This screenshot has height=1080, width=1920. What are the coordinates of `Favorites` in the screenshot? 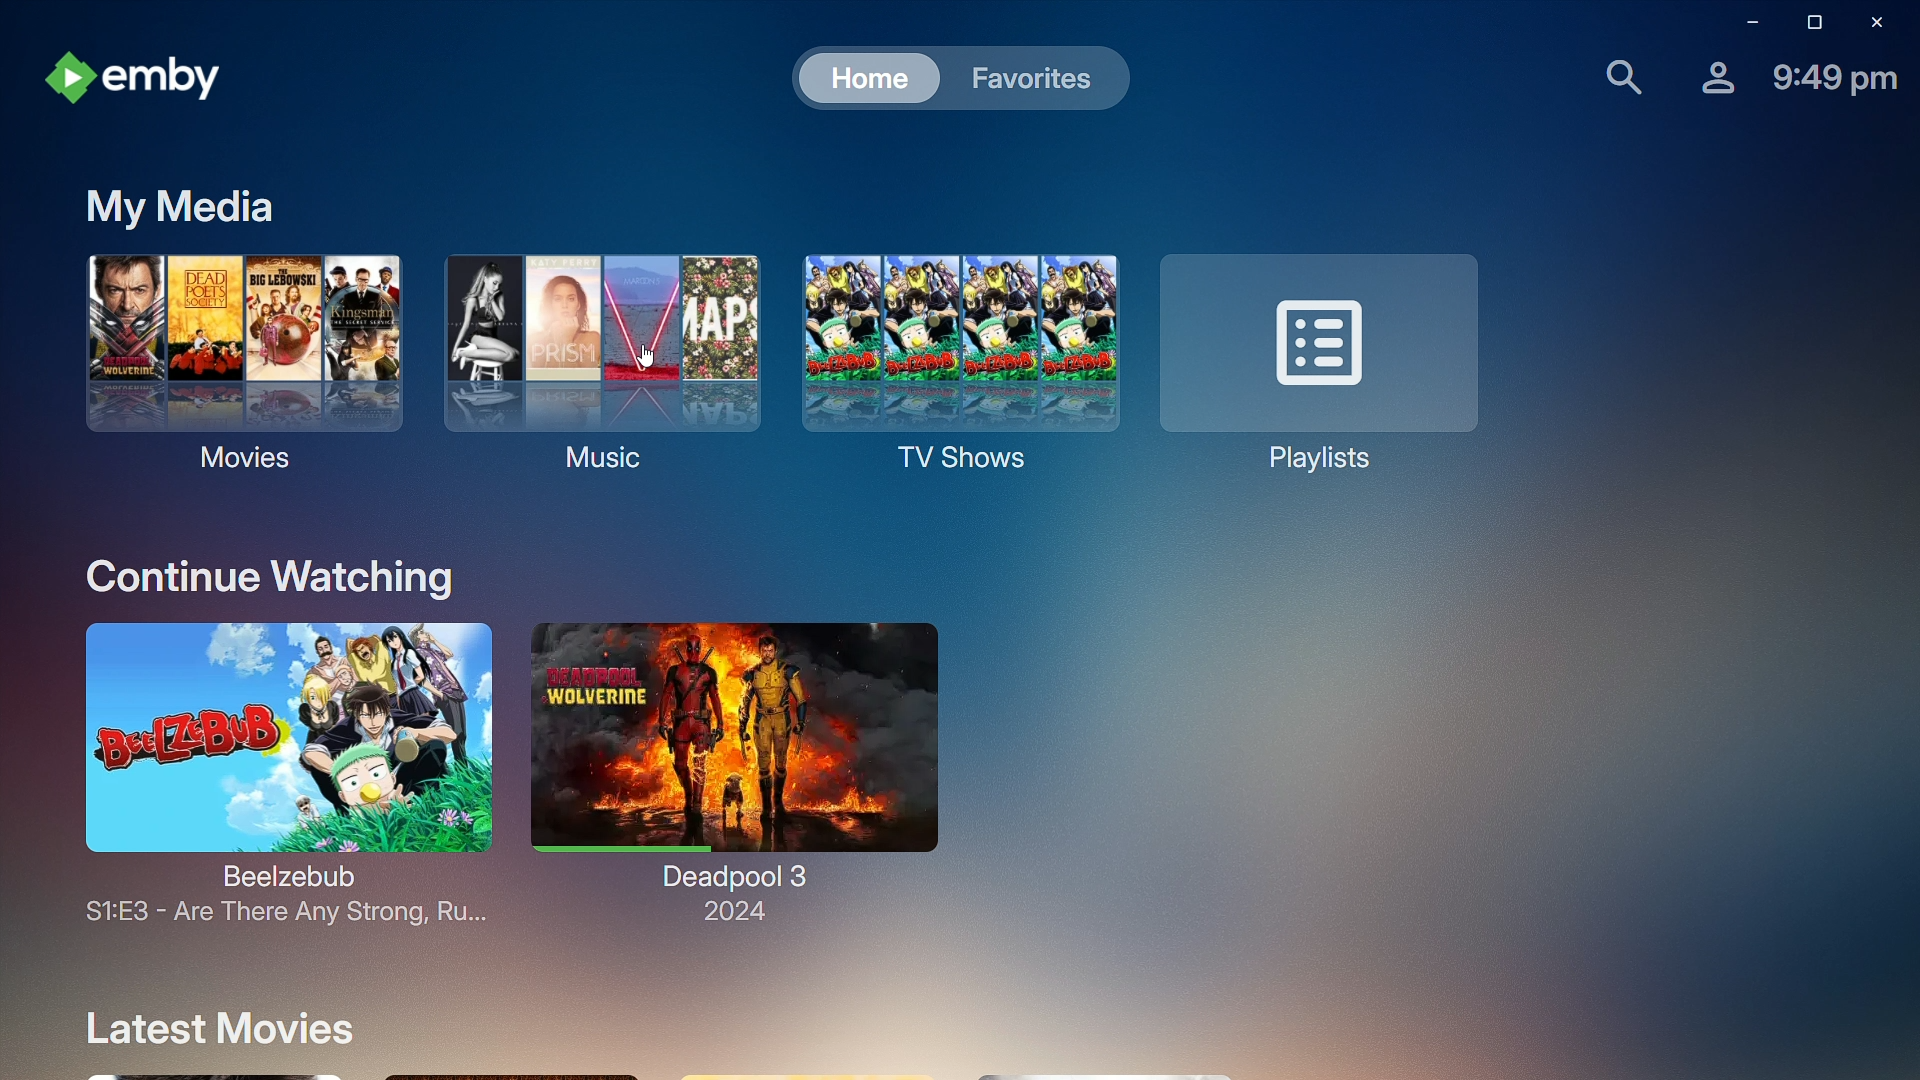 It's located at (1026, 78).